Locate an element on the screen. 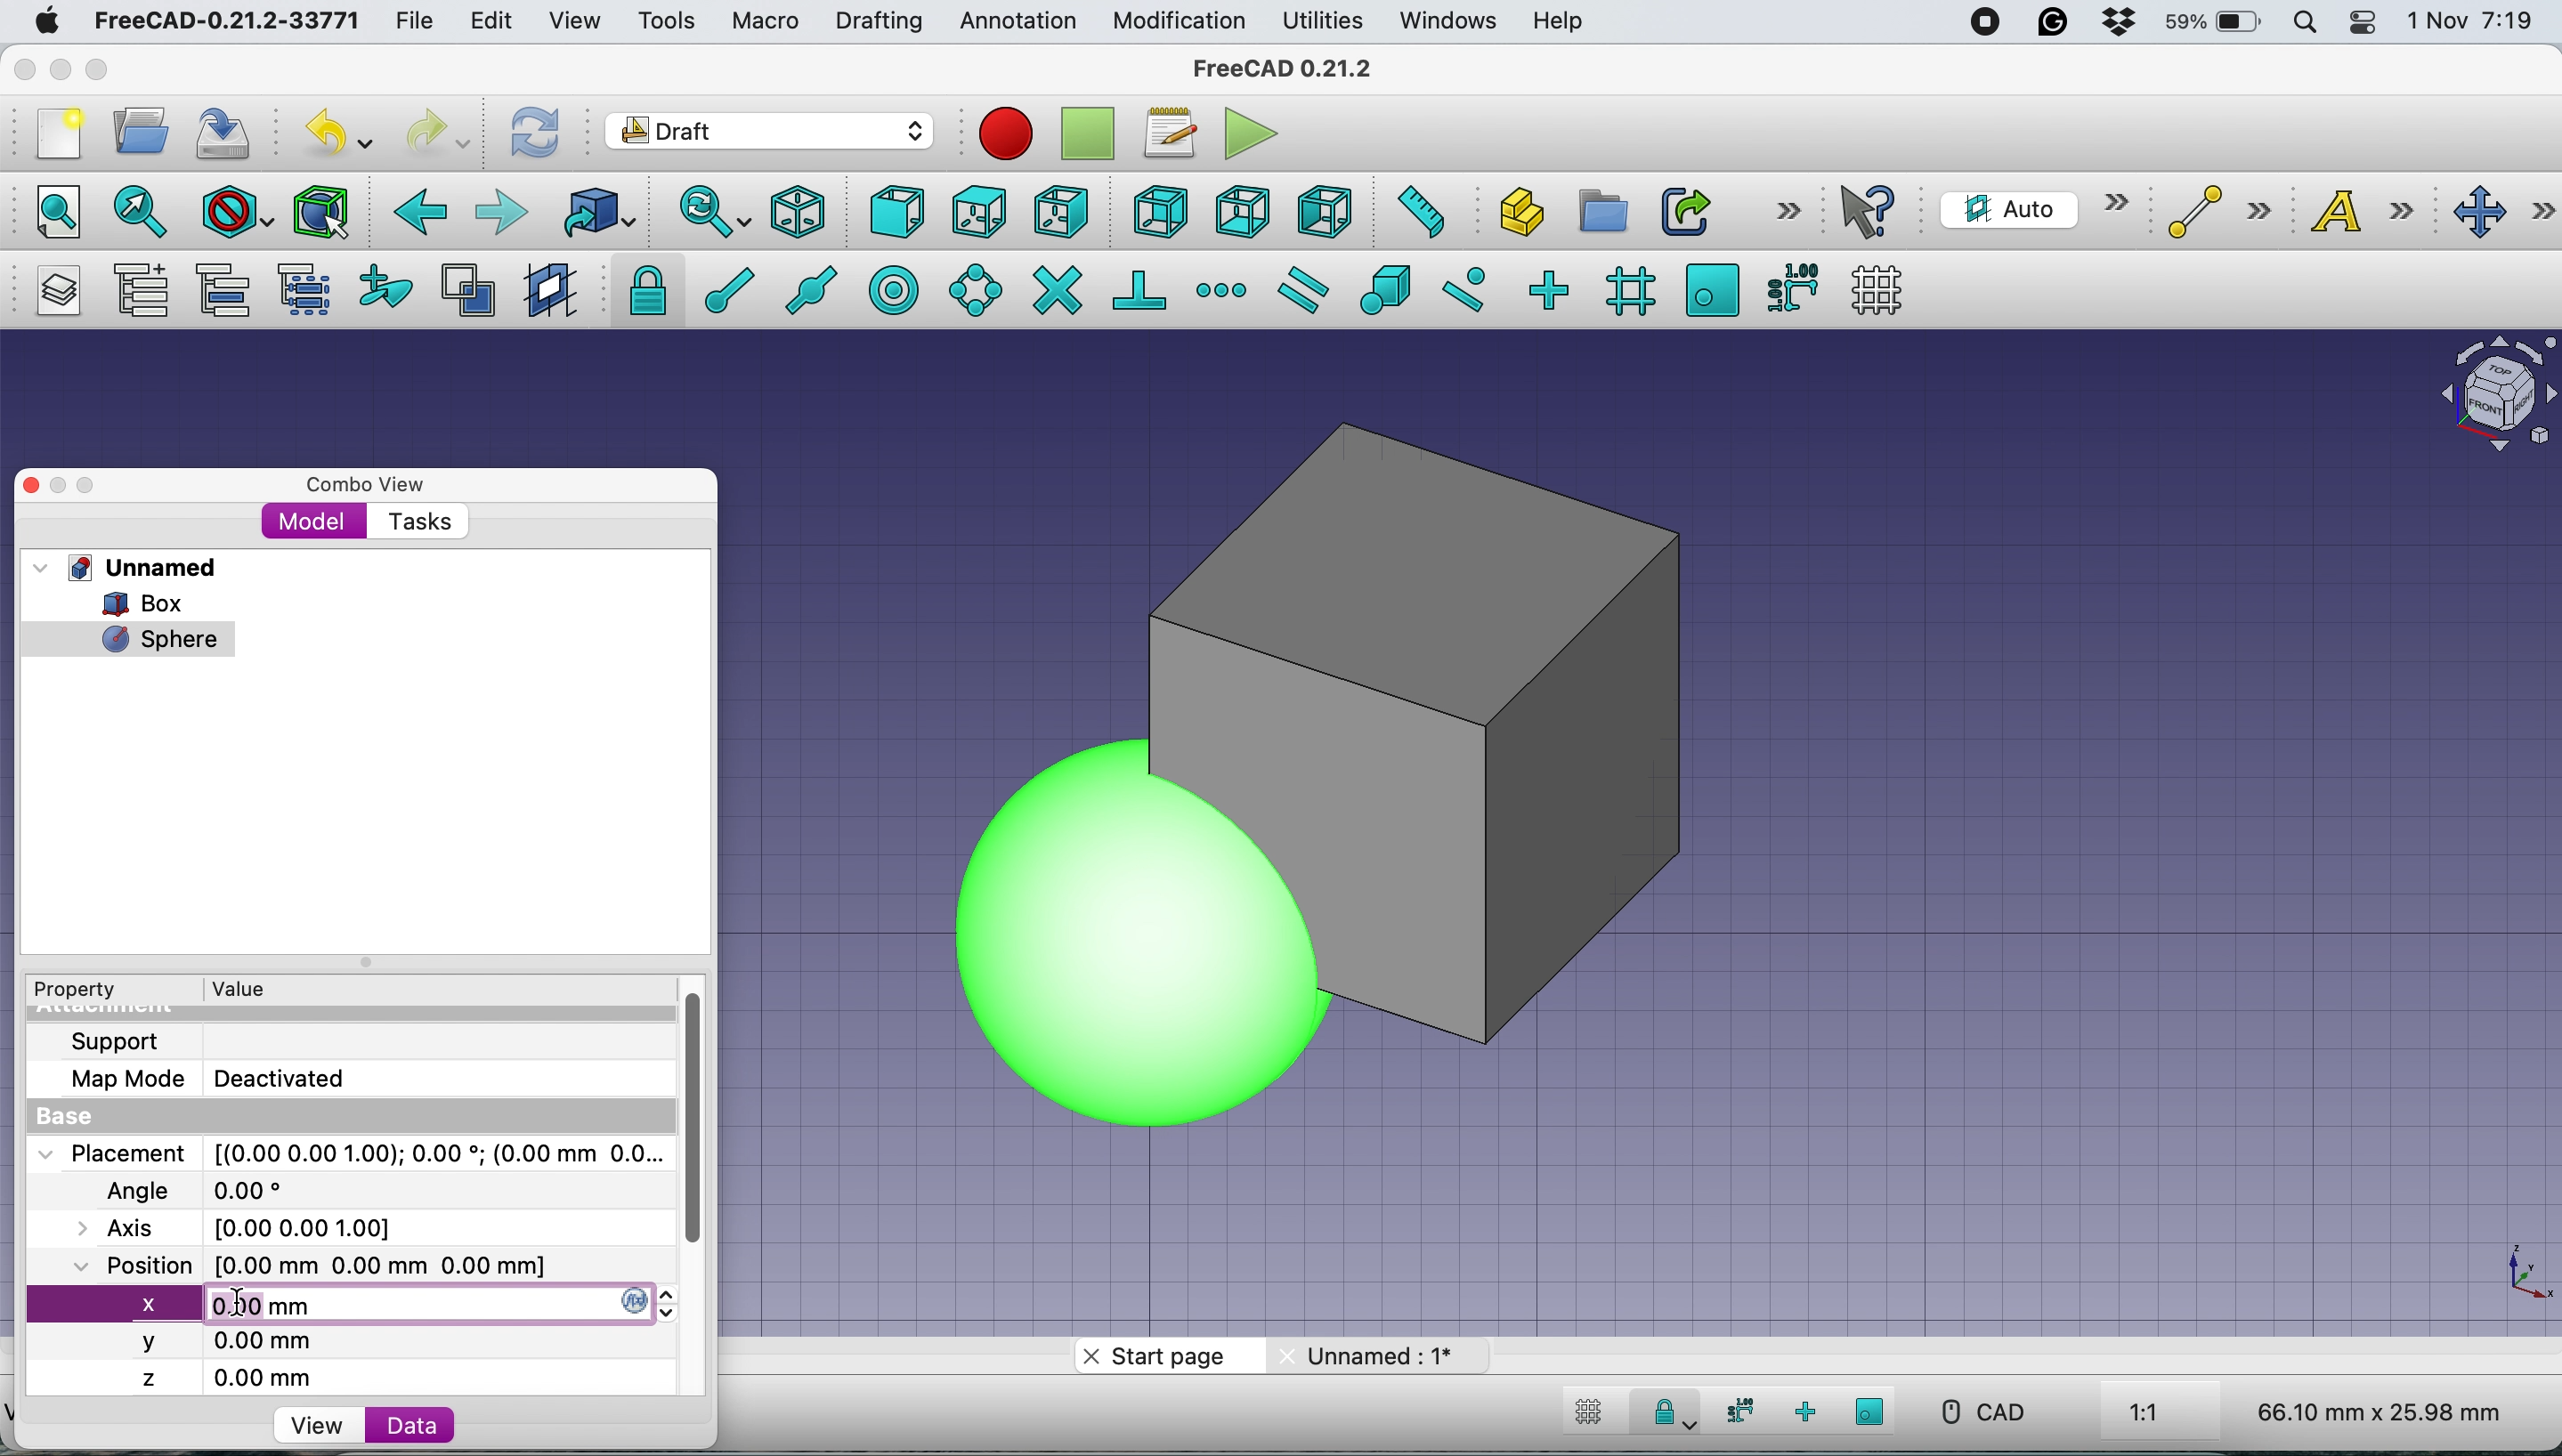 The height and width of the screenshot is (1456, 2562). current working plane is located at coordinates (2029, 208).